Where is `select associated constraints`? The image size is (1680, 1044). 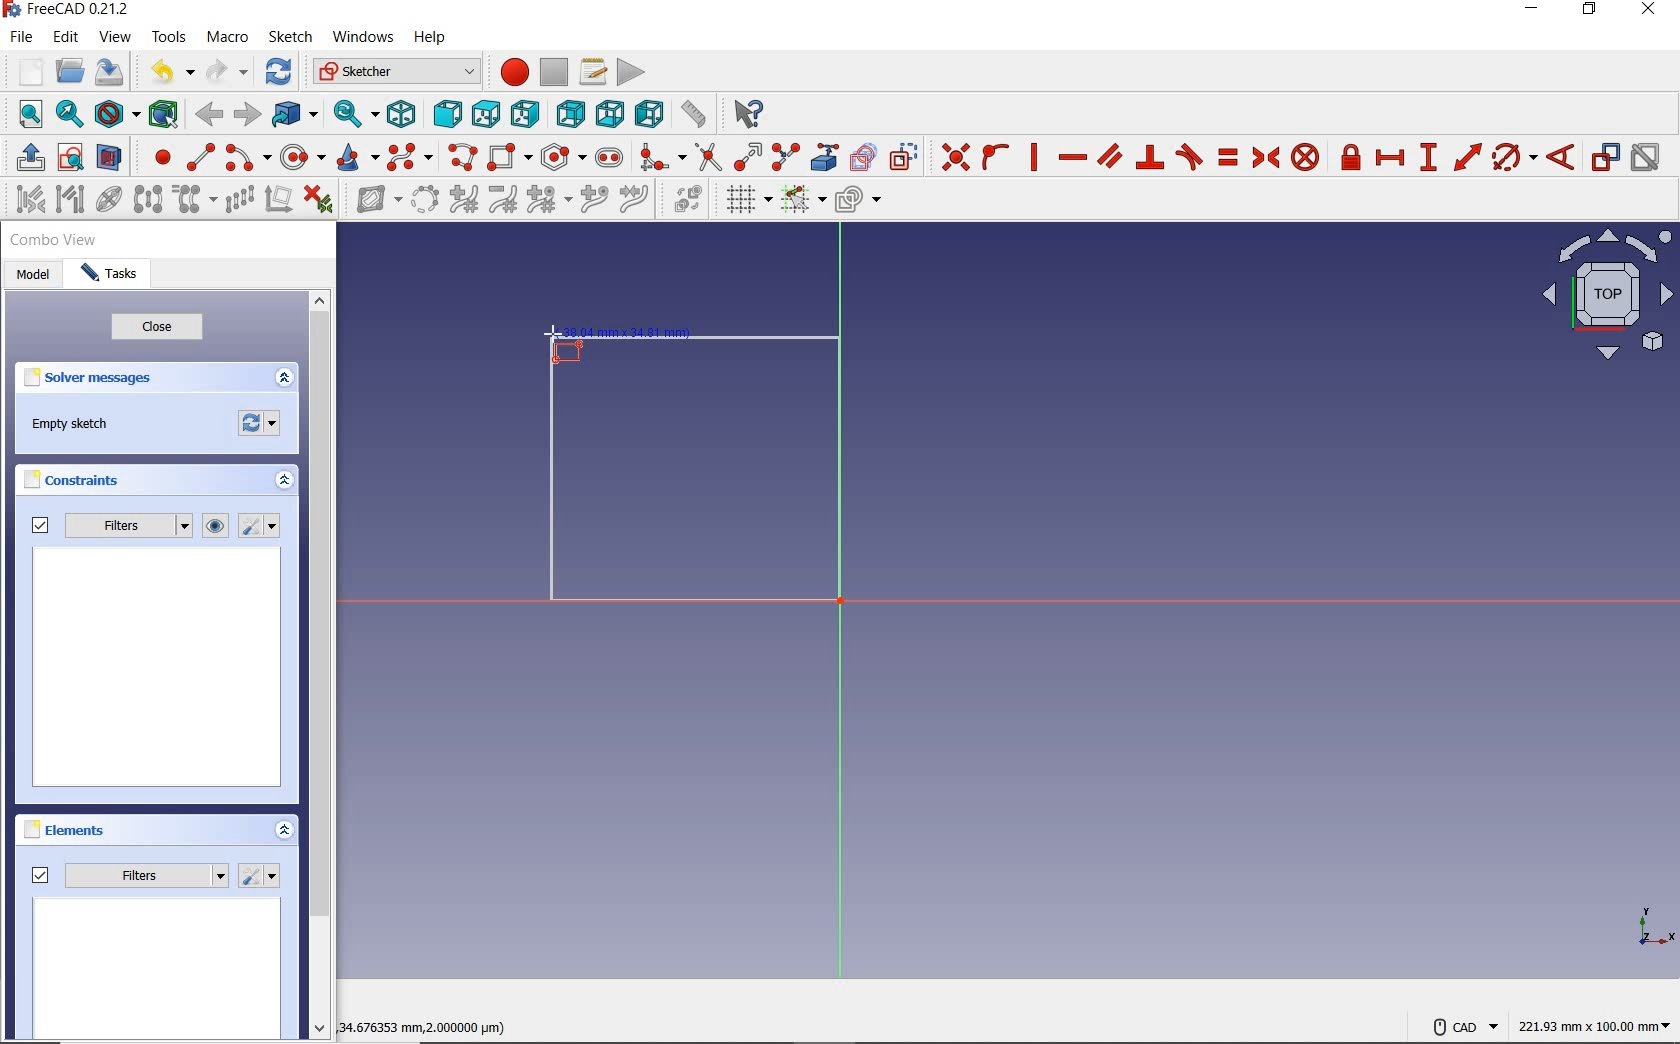 select associated constraints is located at coordinates (23, 199).